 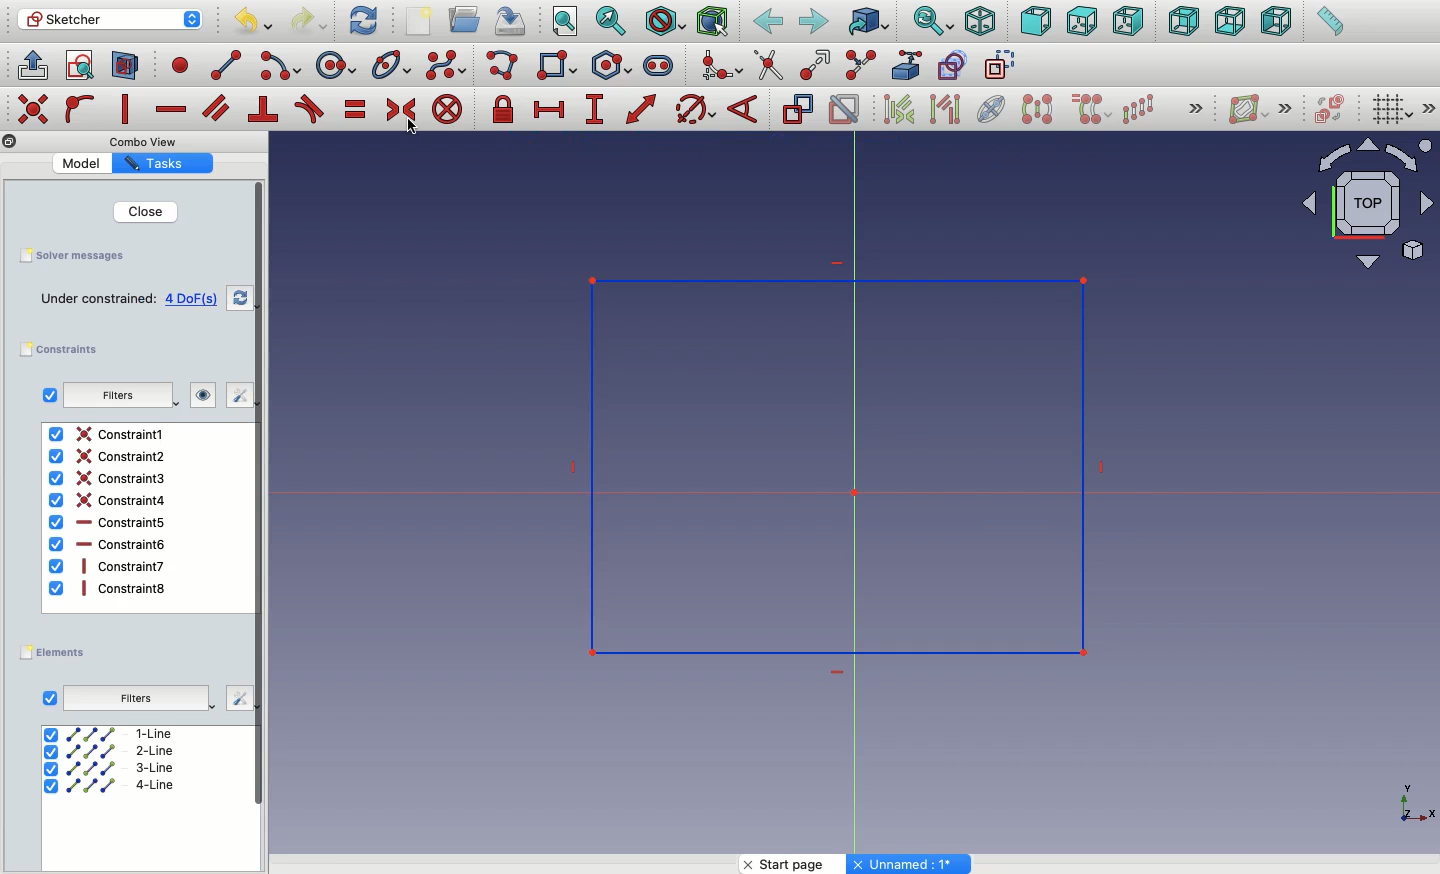 What do you see at coordinates (423, 23) in the screenshot?
I see `New` at bounding box center [423, 23].